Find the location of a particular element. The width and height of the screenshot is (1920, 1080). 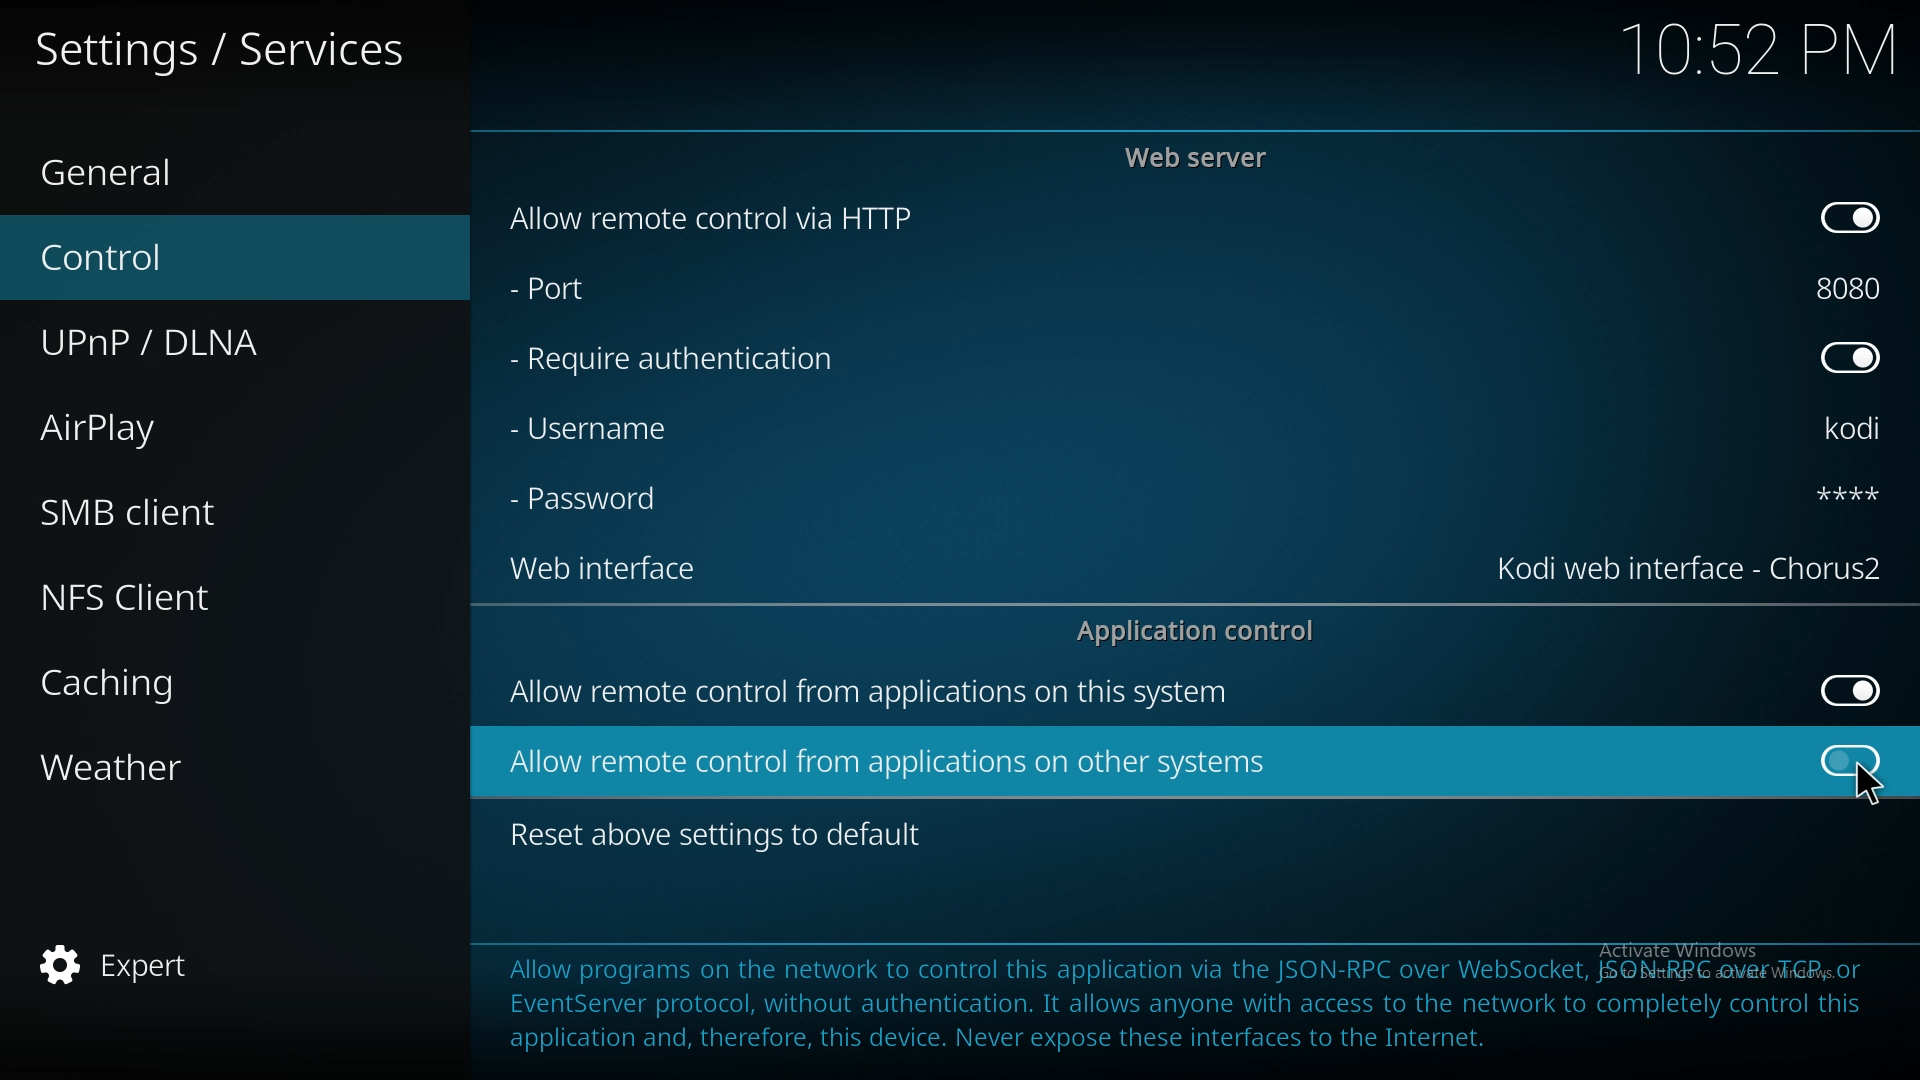

upnp/dlna is located at coordinates (214, 343).